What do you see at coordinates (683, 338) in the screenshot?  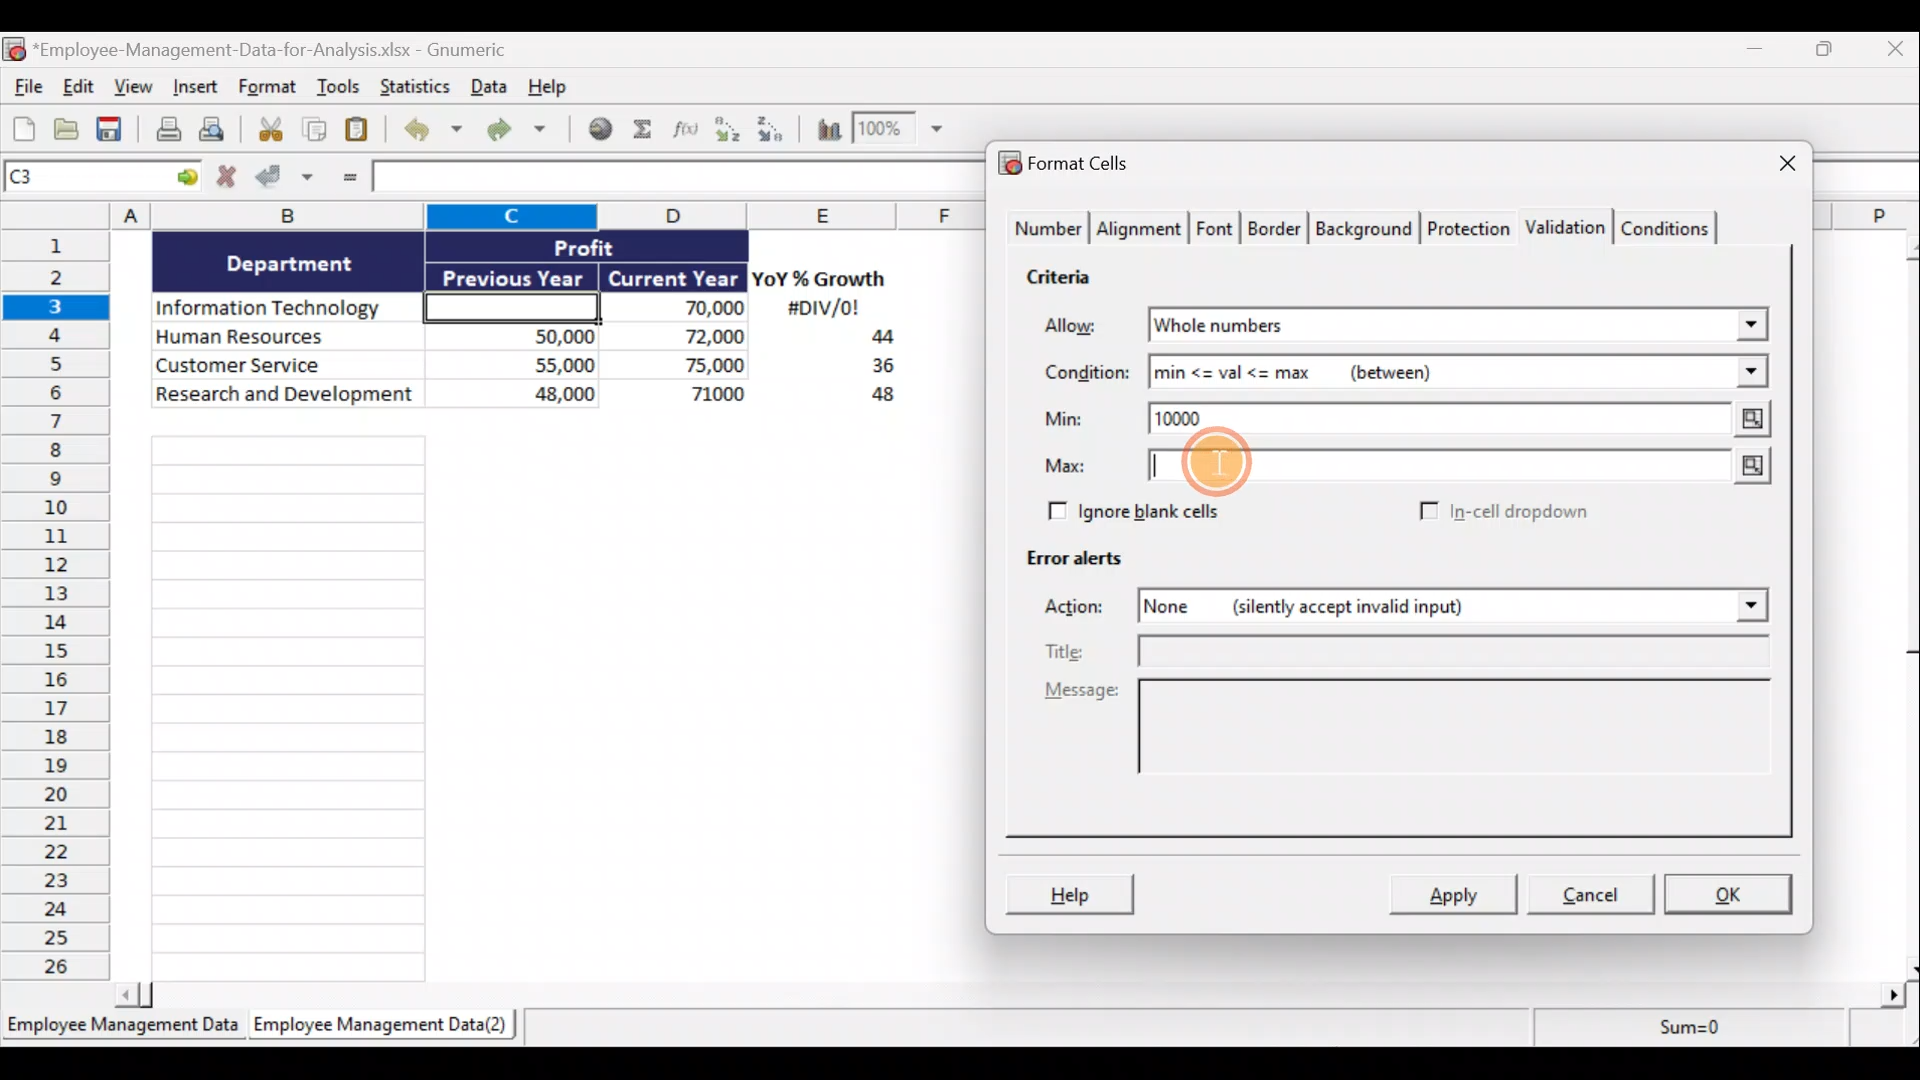 I see `72,000` at bounding box center [683, 338].